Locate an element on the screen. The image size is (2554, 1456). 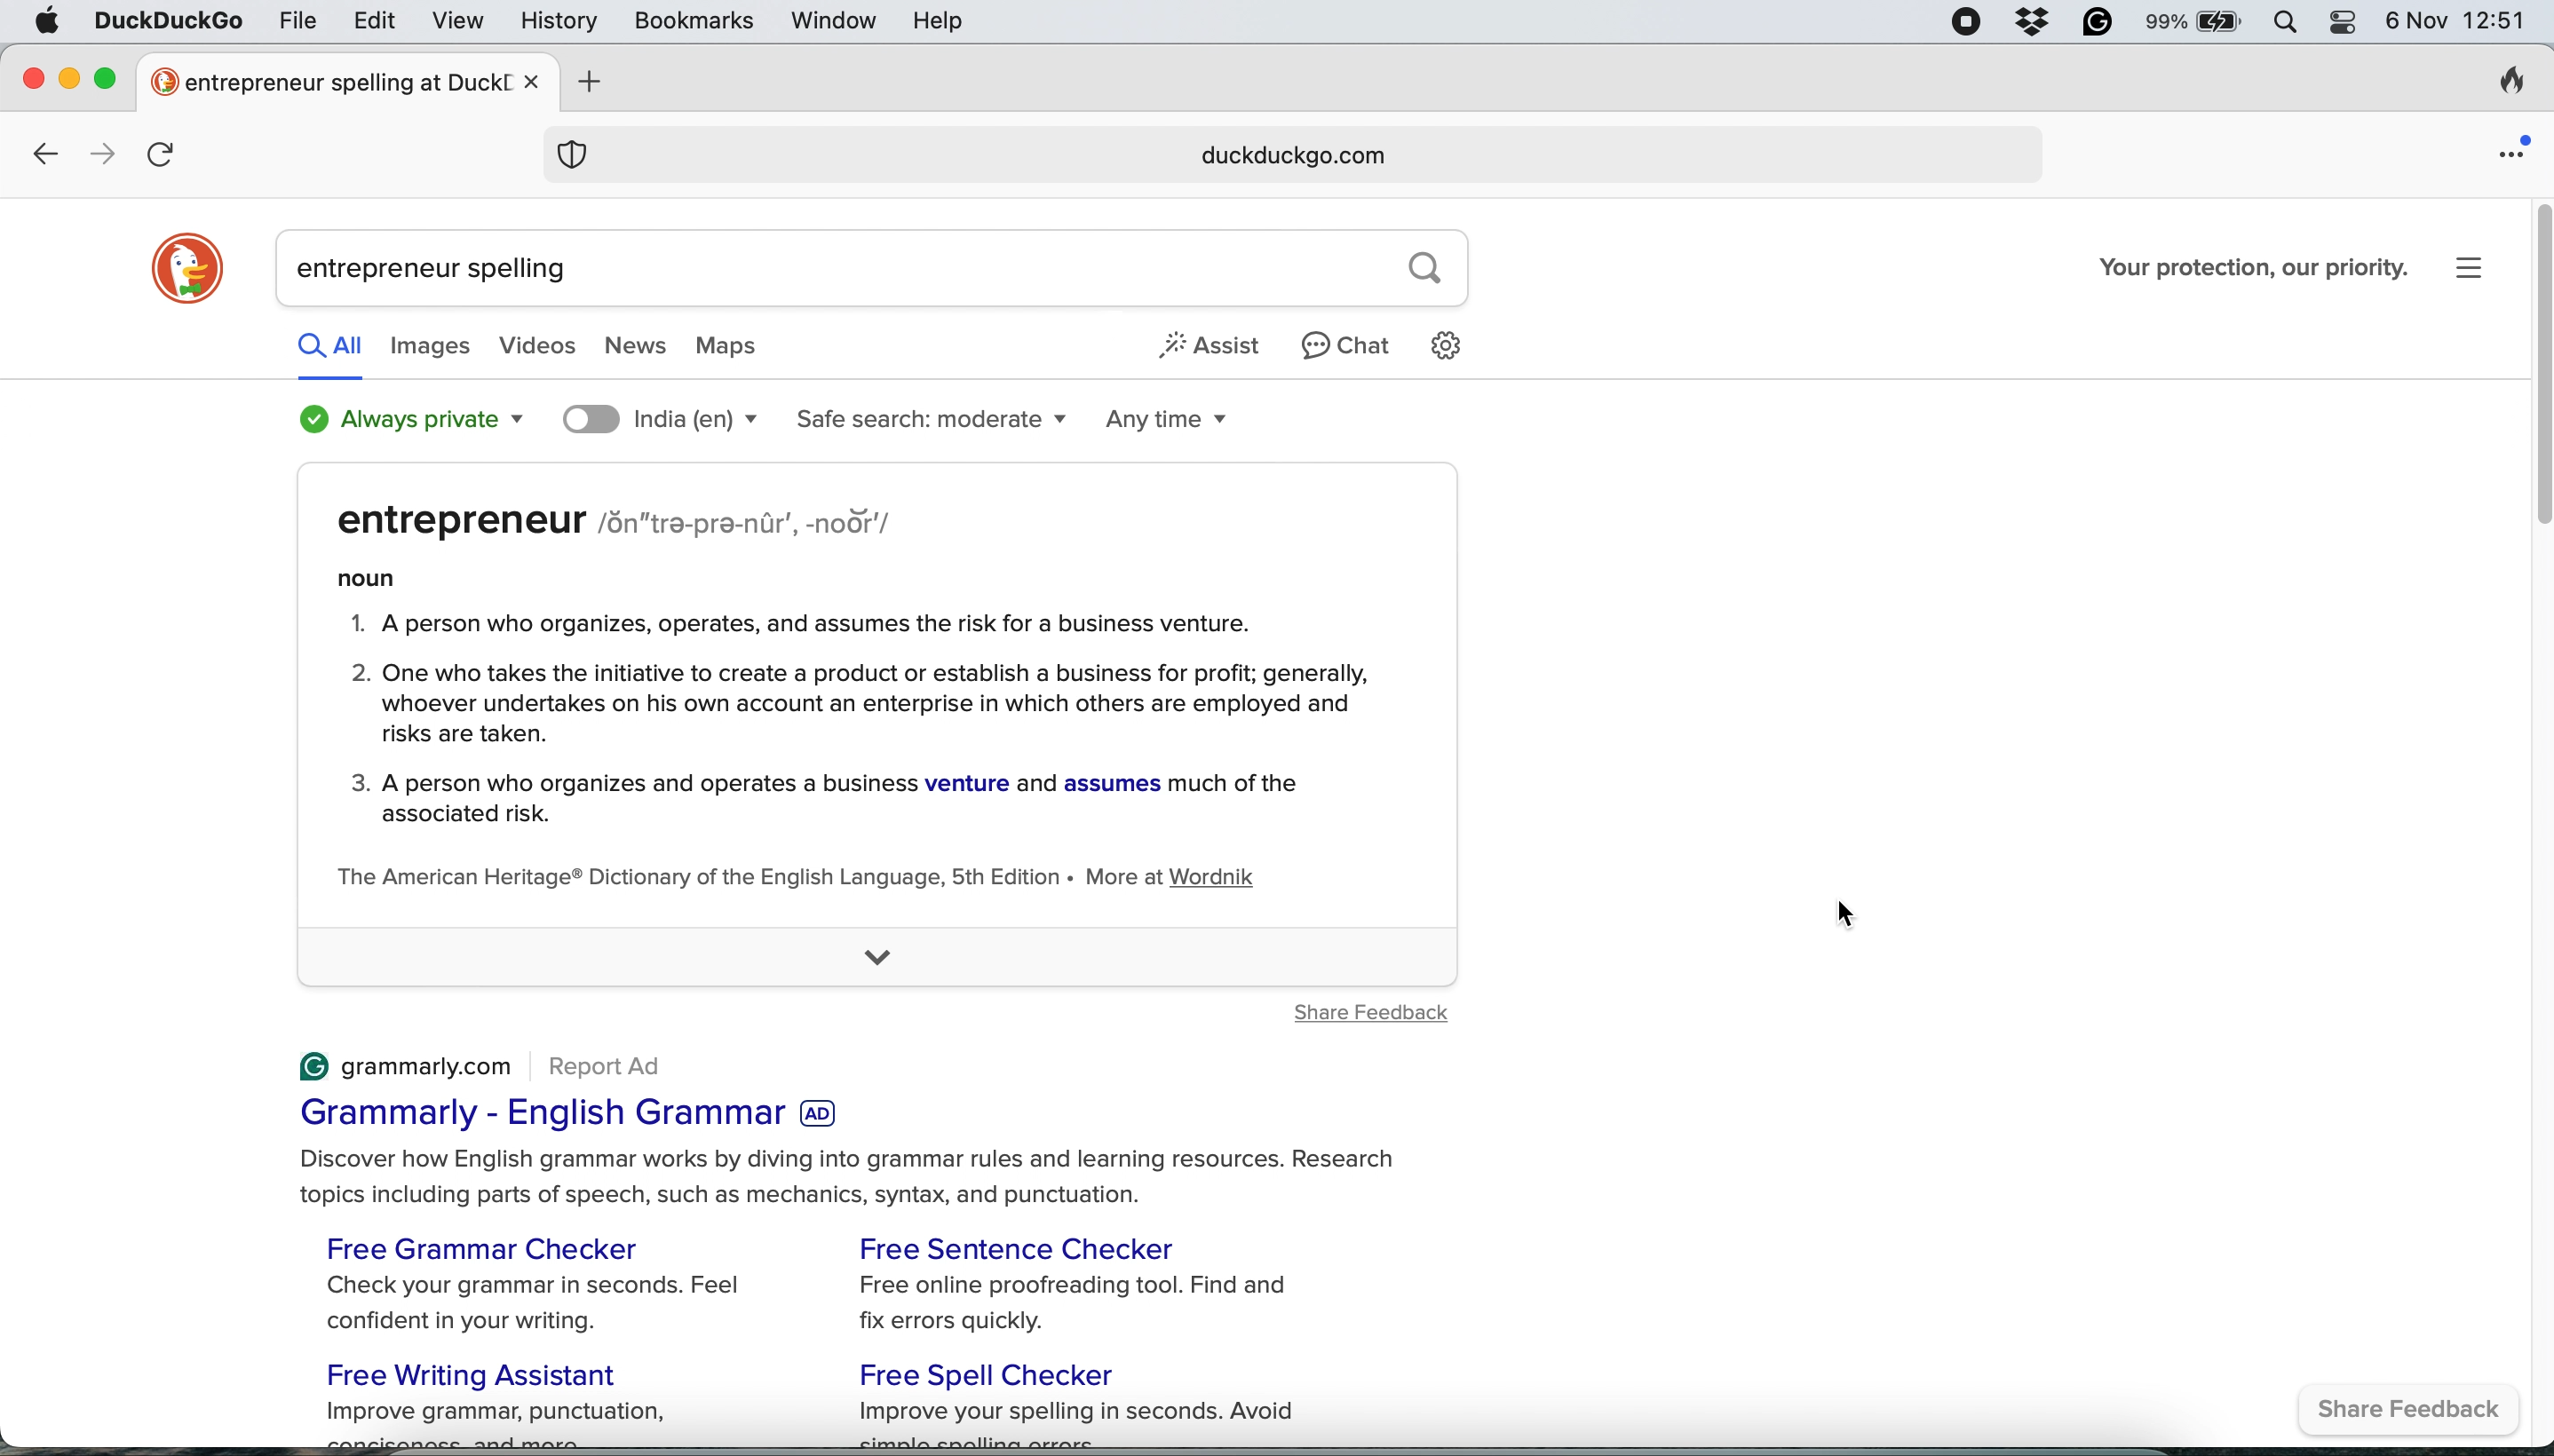
refresh is located at coordinates (162, 156).